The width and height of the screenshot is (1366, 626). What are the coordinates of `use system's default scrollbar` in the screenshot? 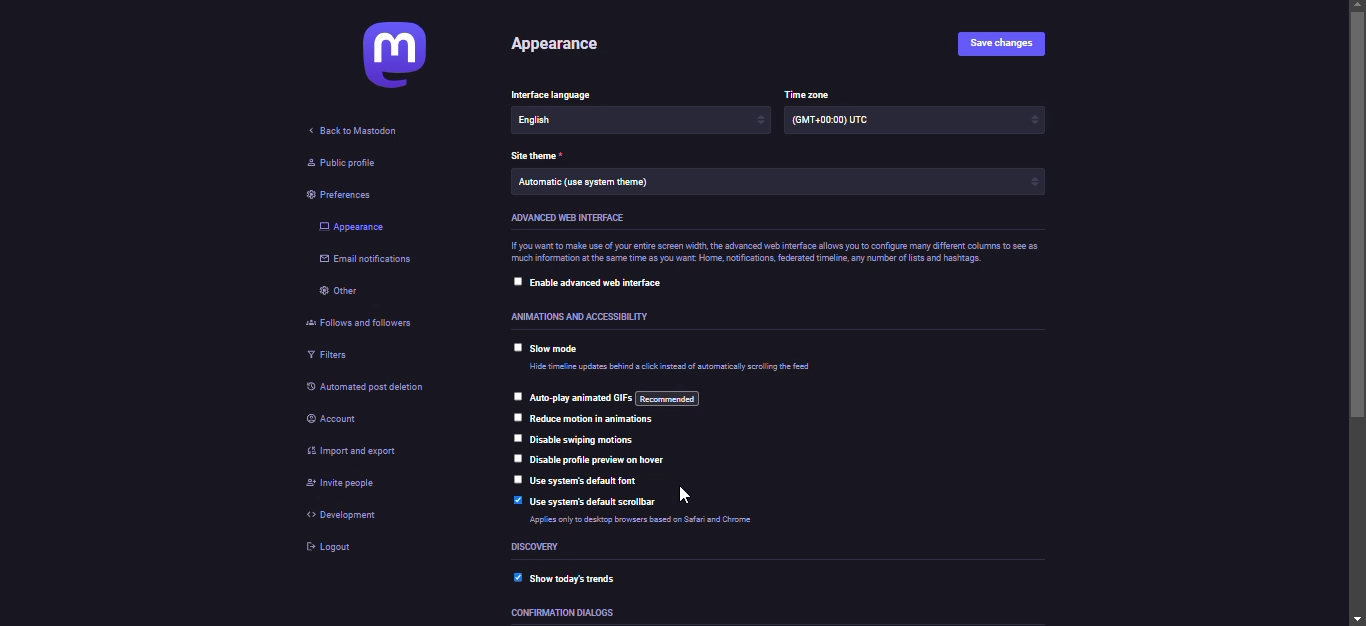 It's located at (605, 502).